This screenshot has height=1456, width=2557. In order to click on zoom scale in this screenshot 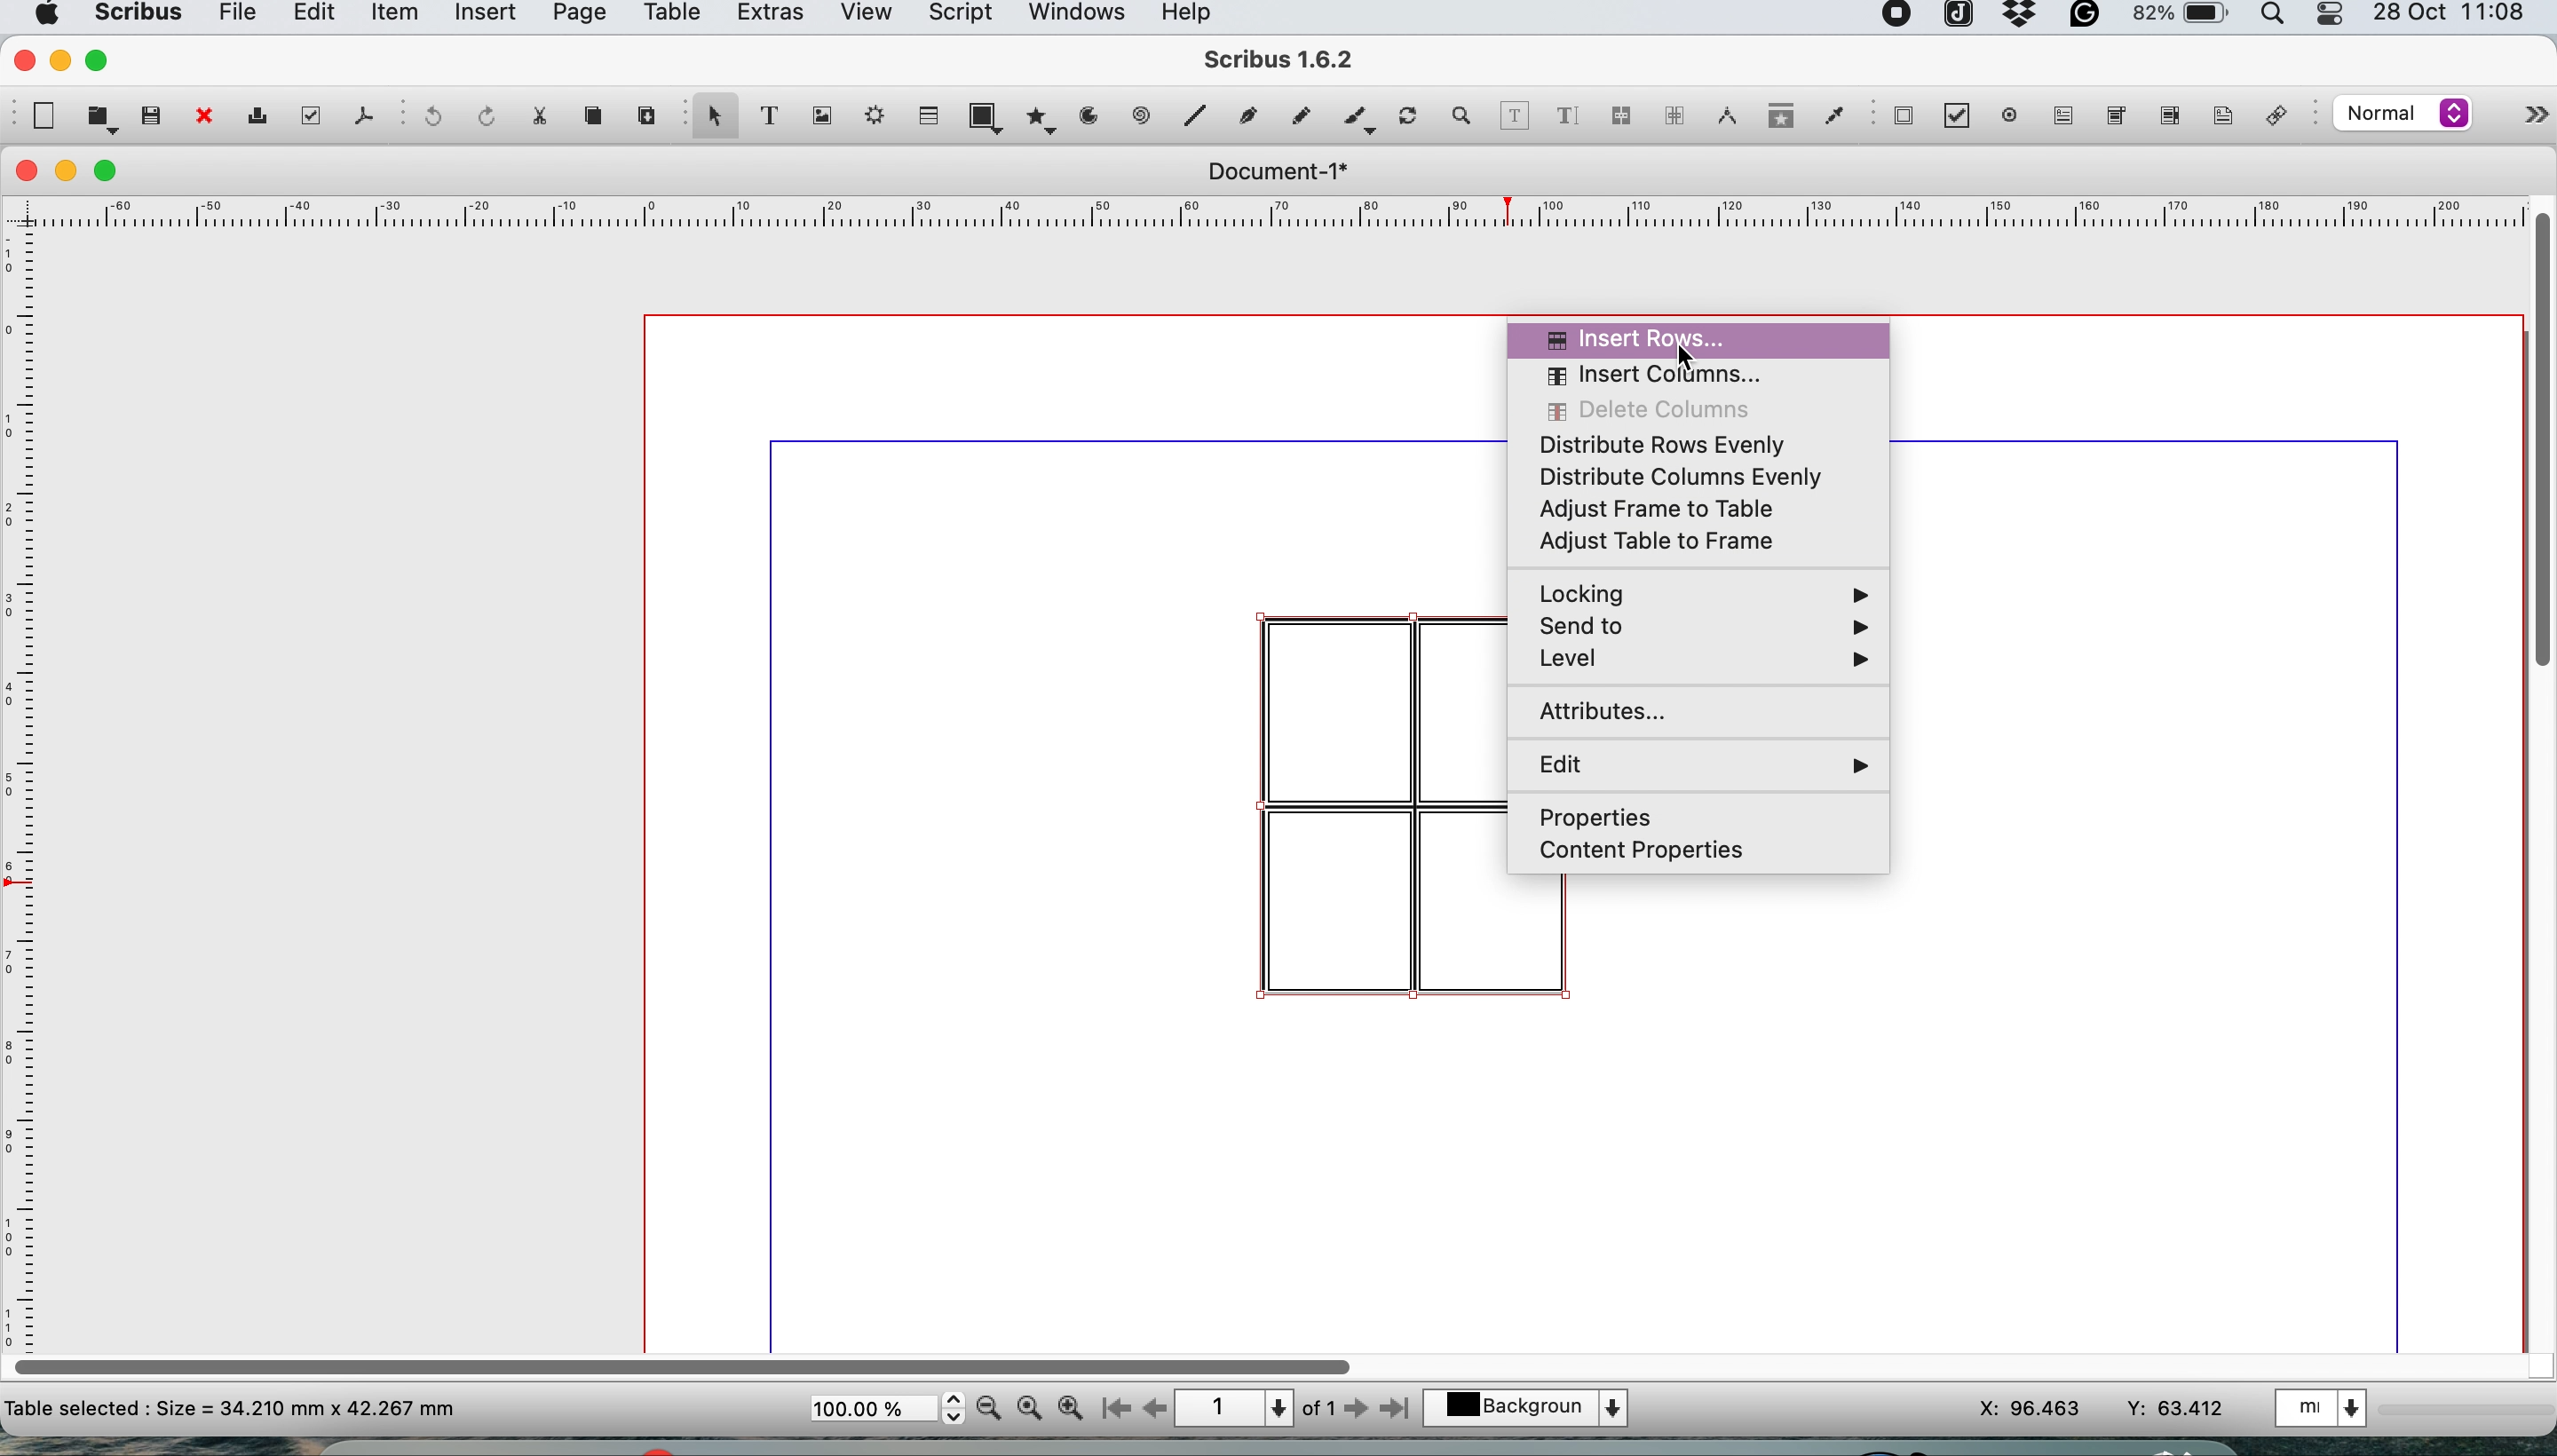, I will do `click(886, 1409)`.